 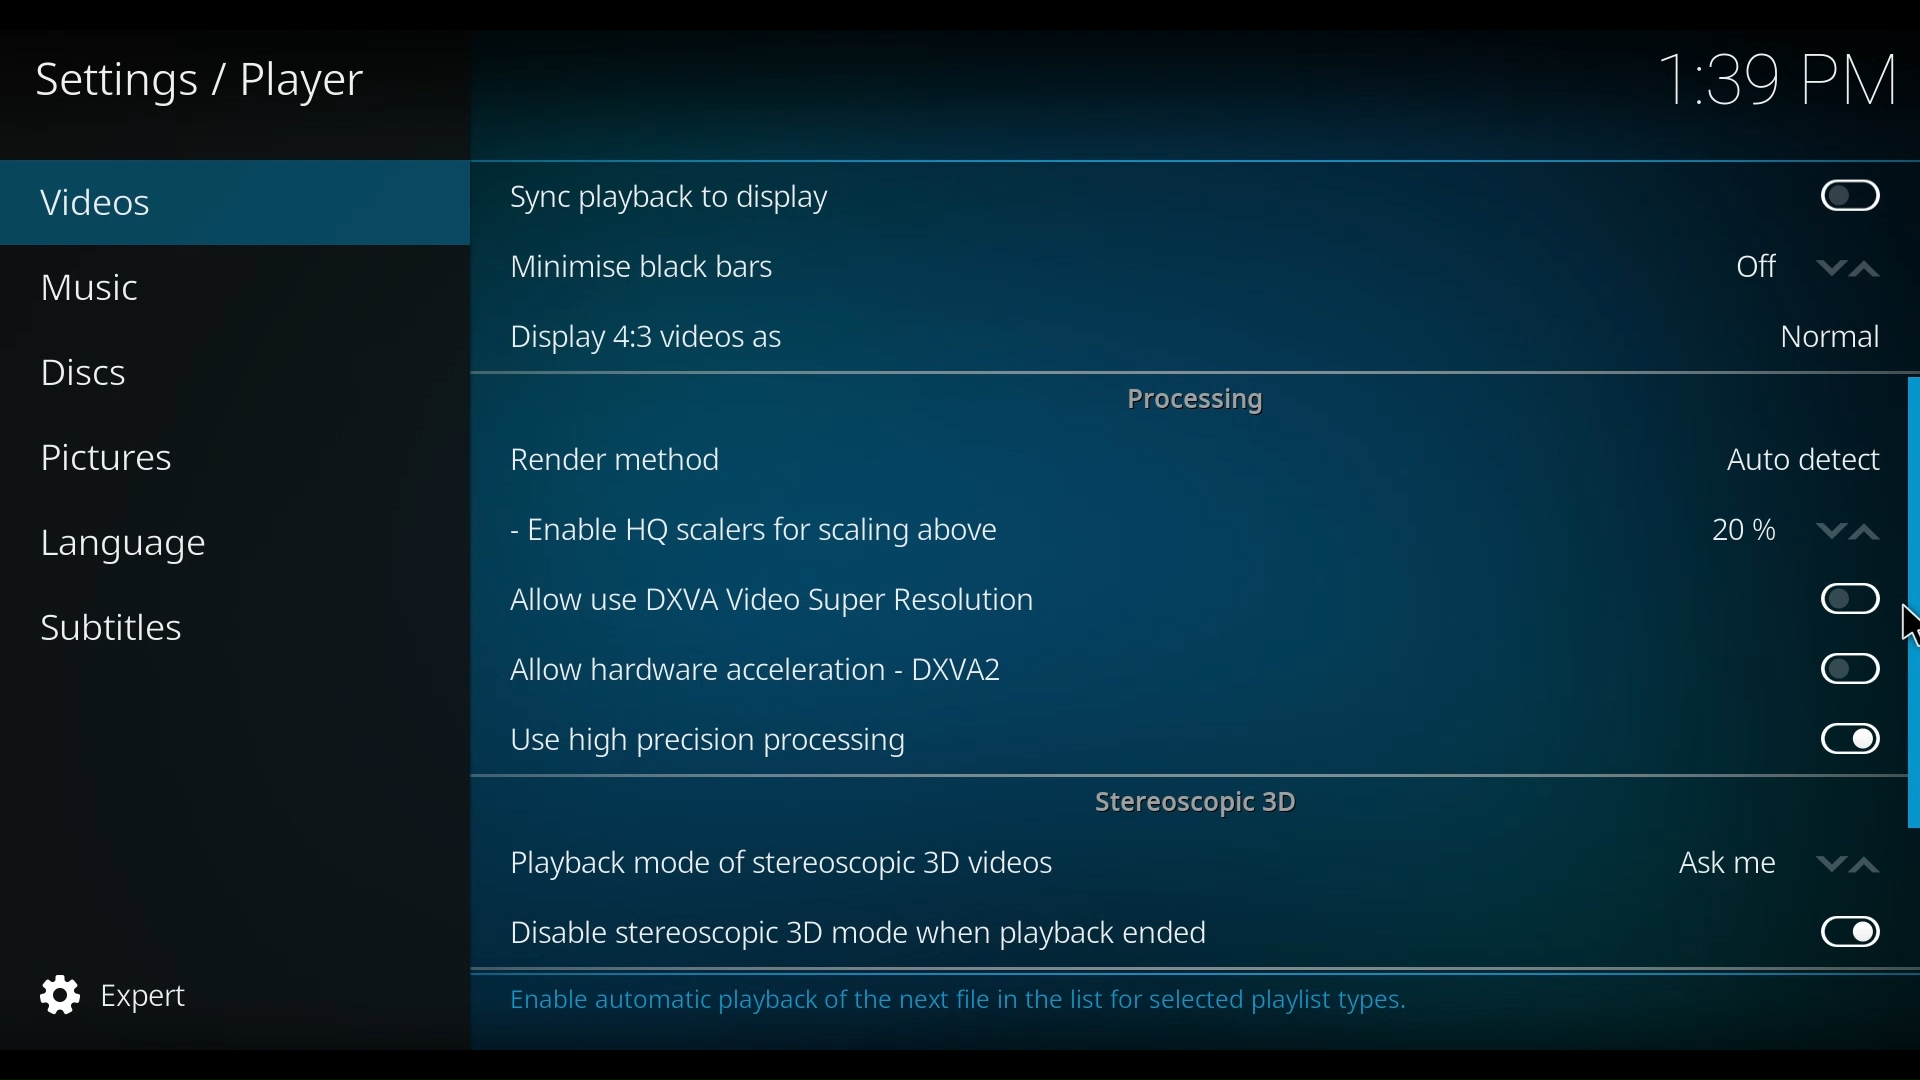 What do you see at coordinates (140, 204) in the screenshot?
I see `Videos` at bounding box center [140, 204].